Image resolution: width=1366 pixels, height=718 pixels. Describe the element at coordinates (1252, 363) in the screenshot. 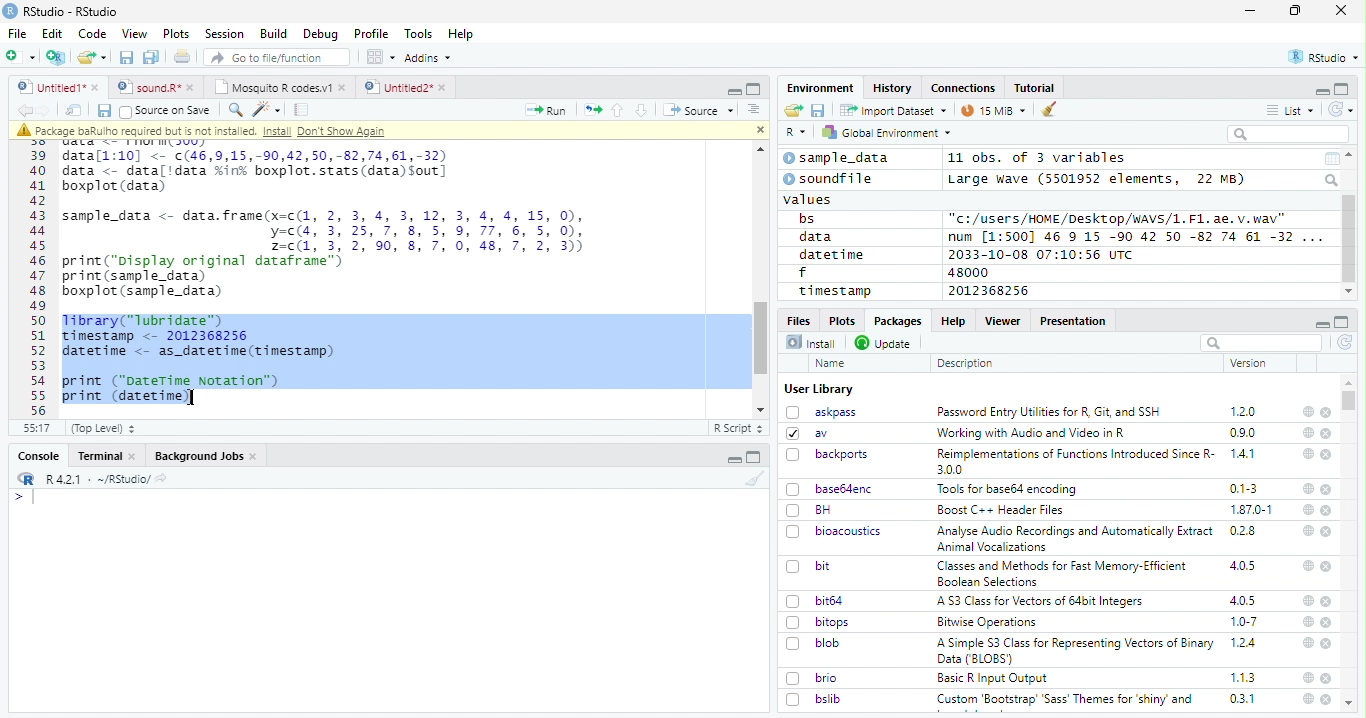

I see `Version` at that location.